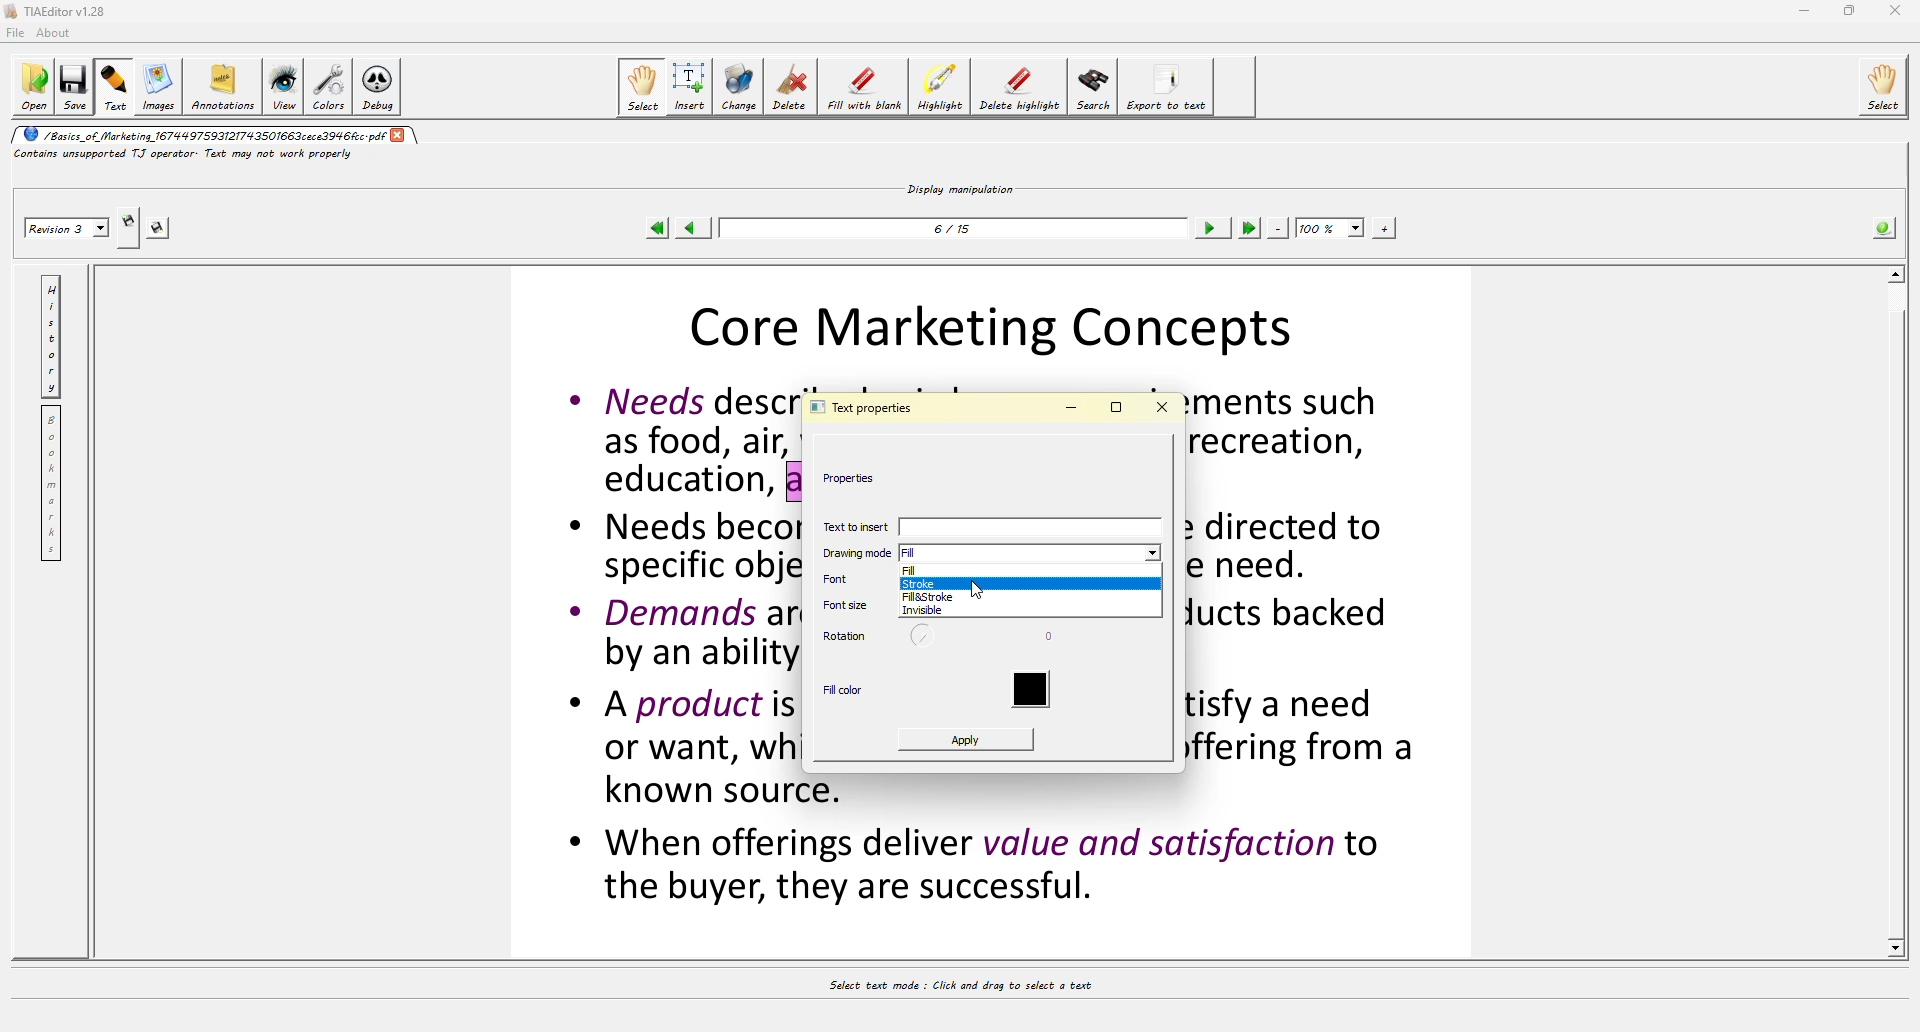 This screenshot has height=1032, width=1920. Describe the element at coordinates (940, 90) in the screenshot. I see `highlight` at that location.